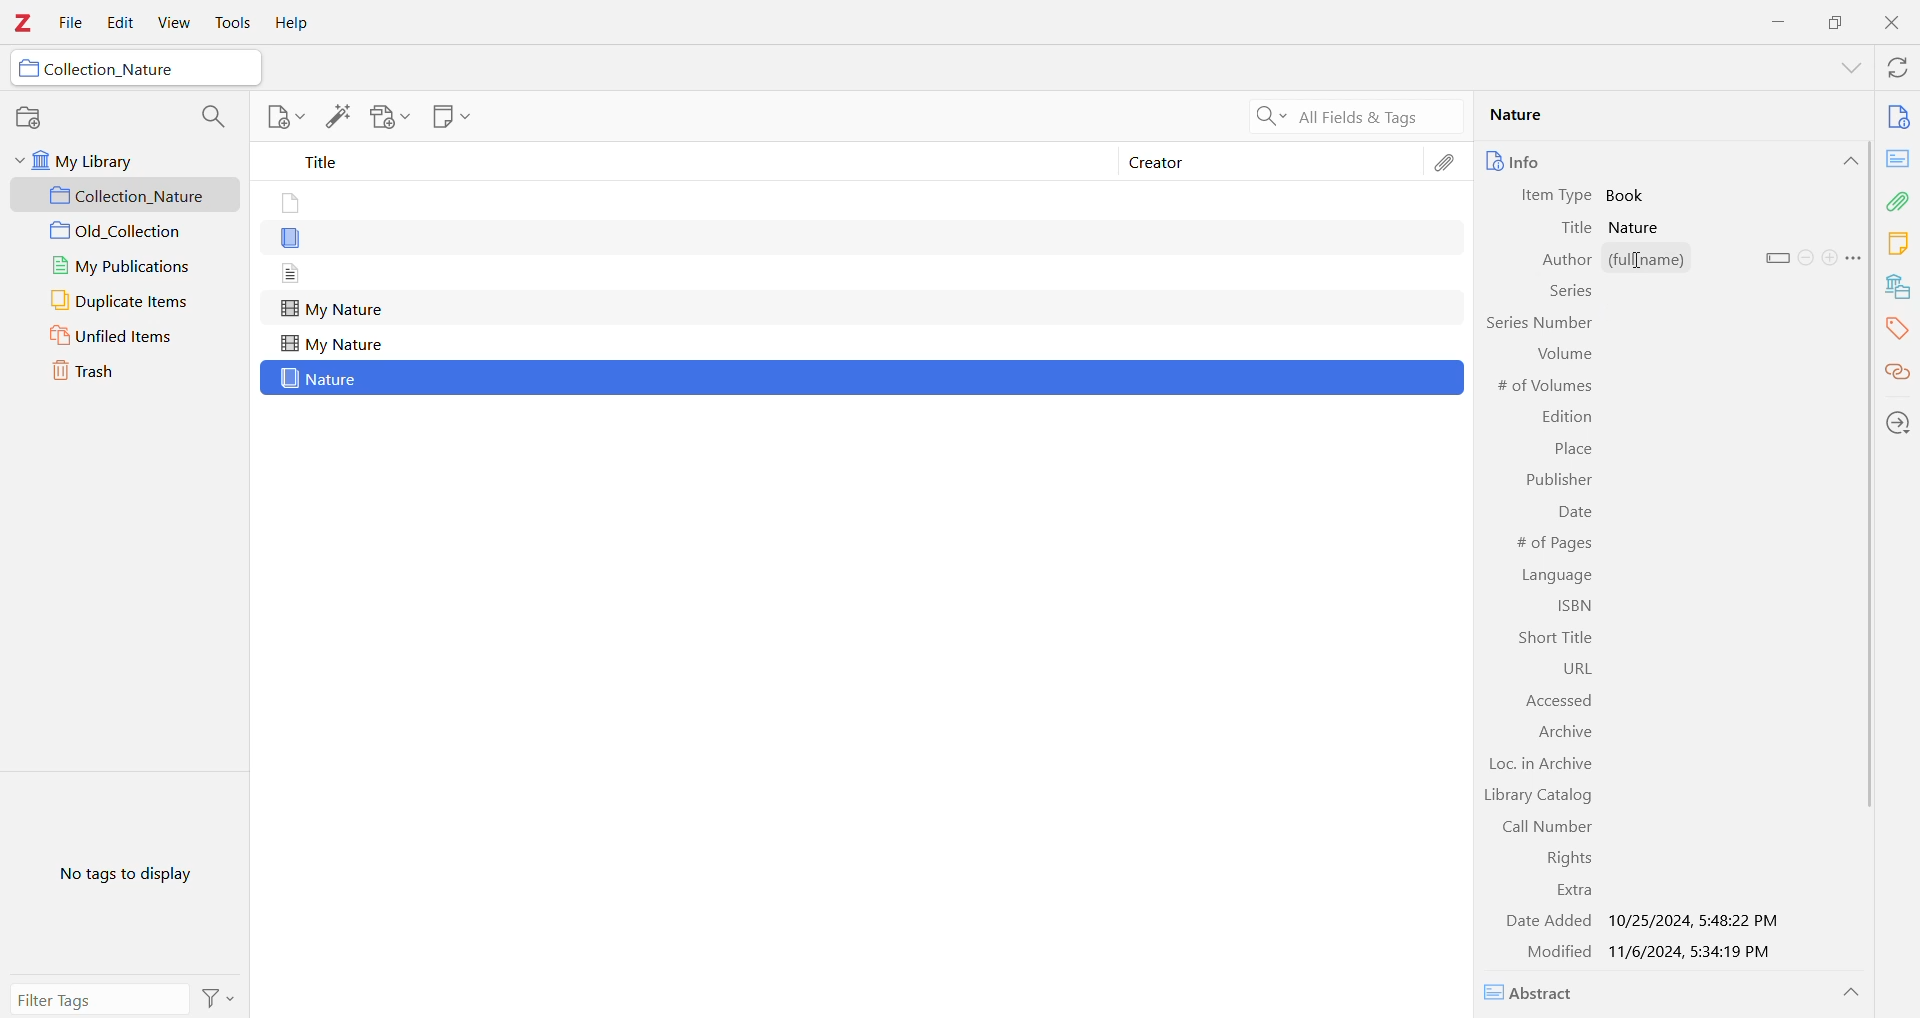  I want to click on (full name), so click(1679, 259).